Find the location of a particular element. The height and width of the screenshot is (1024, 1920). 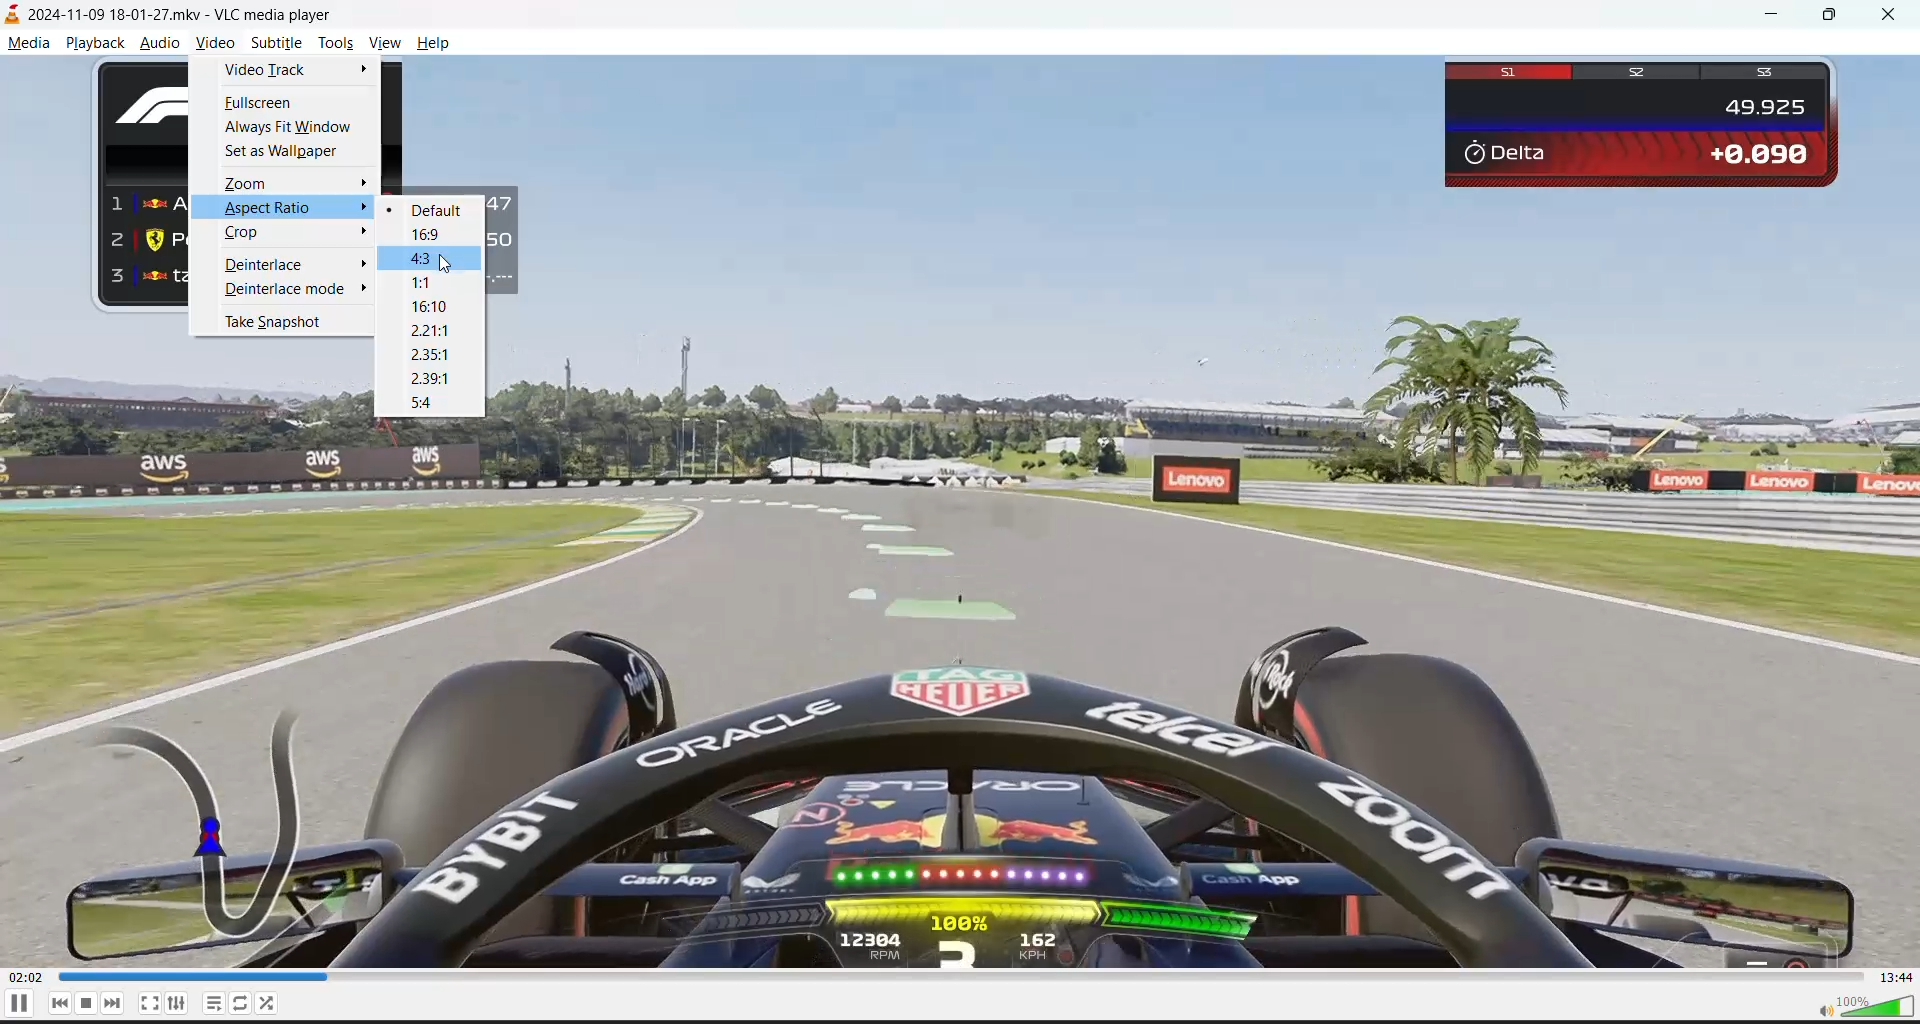

media is located at coordinates (28, 44).